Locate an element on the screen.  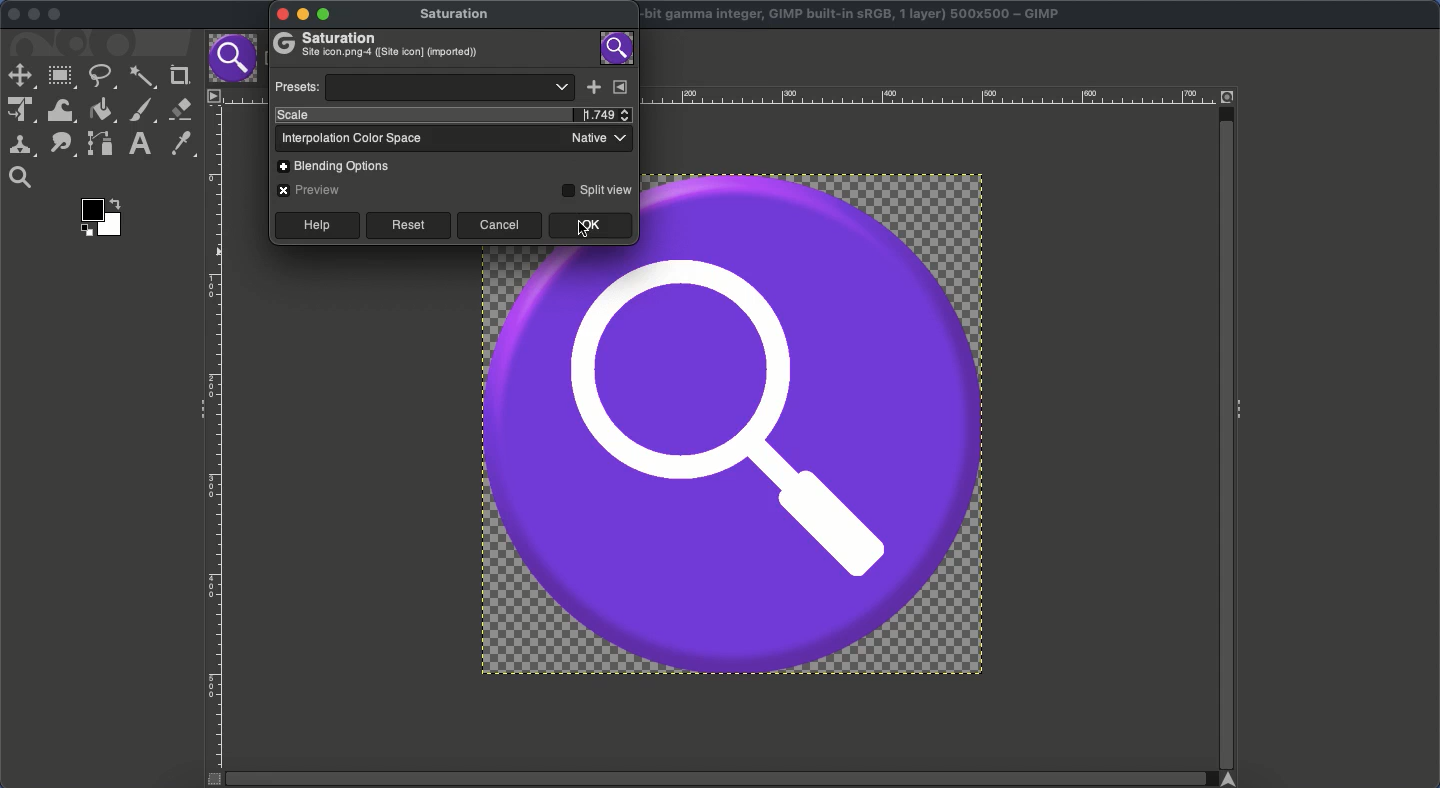
Fuzzy selection tool is located at coordinates (143, 79).